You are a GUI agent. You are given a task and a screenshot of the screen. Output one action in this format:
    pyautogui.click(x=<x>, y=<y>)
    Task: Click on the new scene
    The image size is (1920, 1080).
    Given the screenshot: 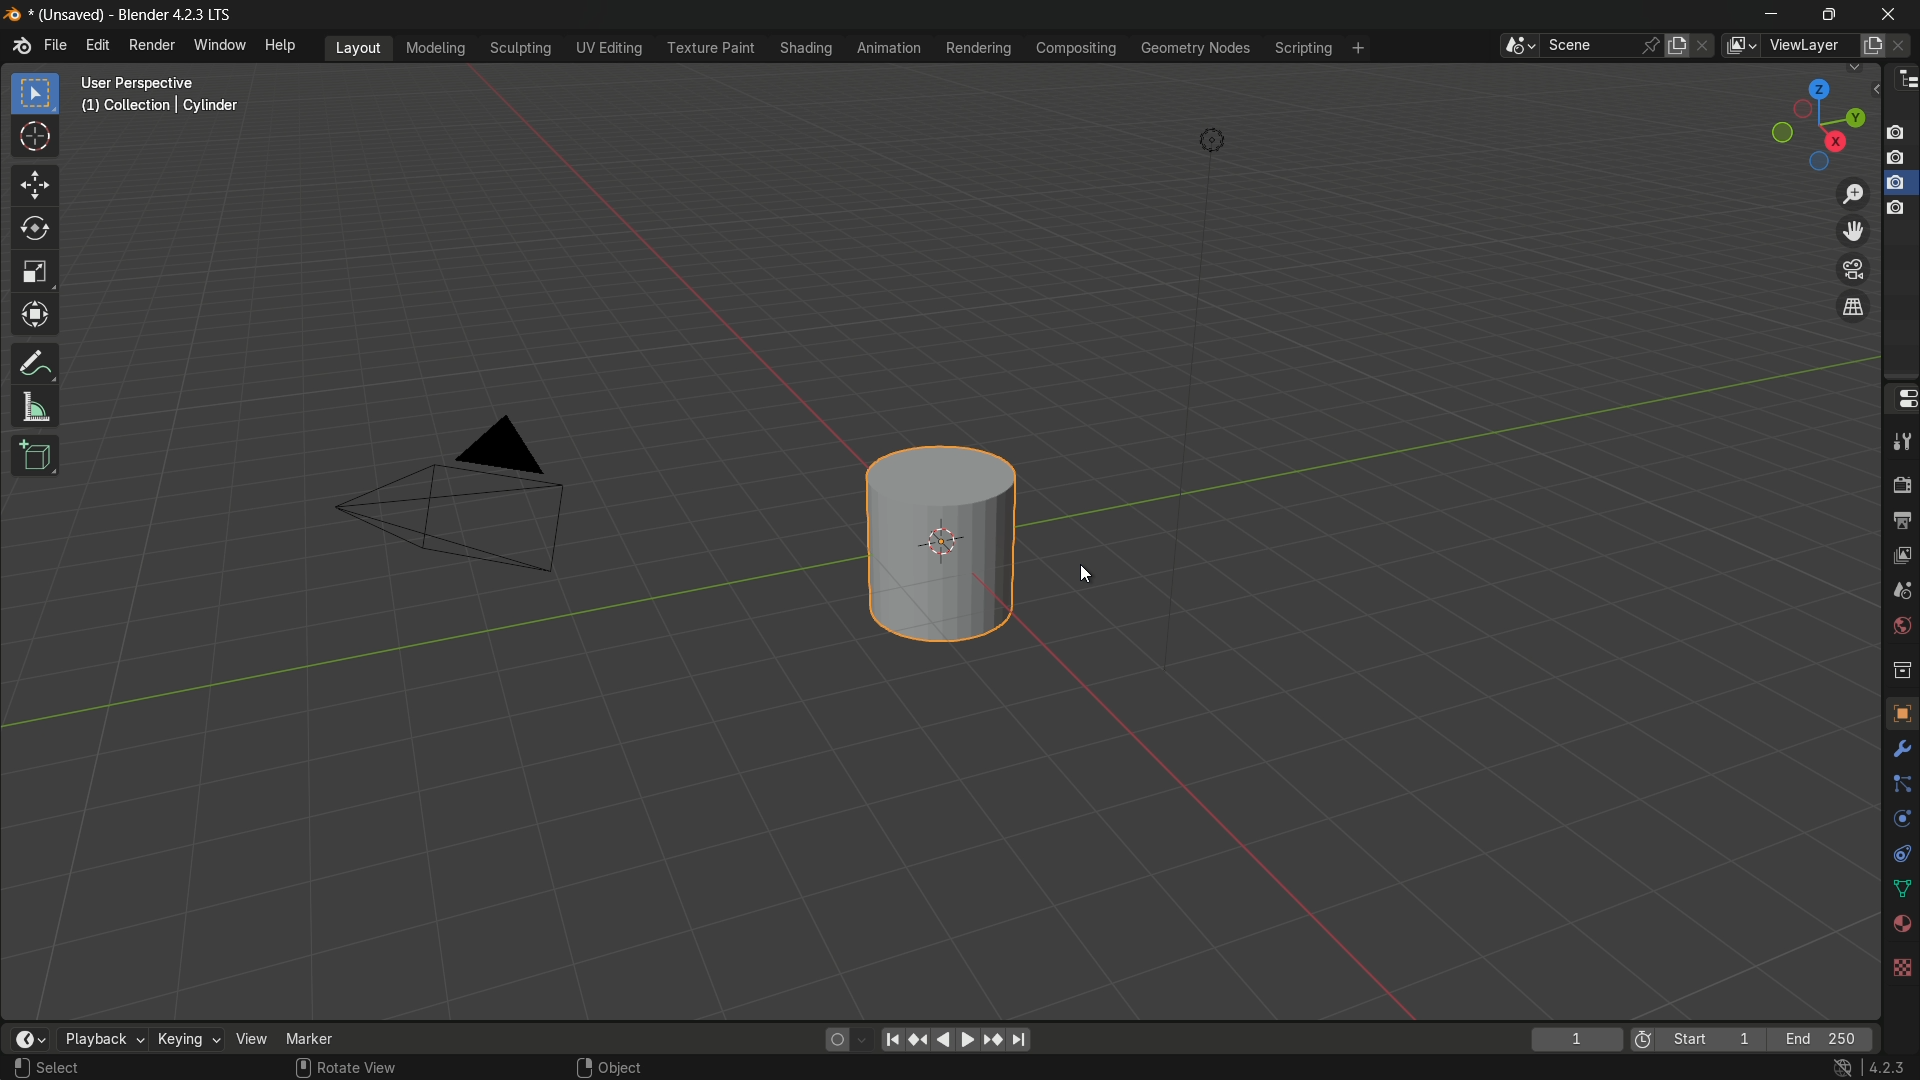 What is the action you would take?
    pyautogui.click(x=1679, y=45)
    